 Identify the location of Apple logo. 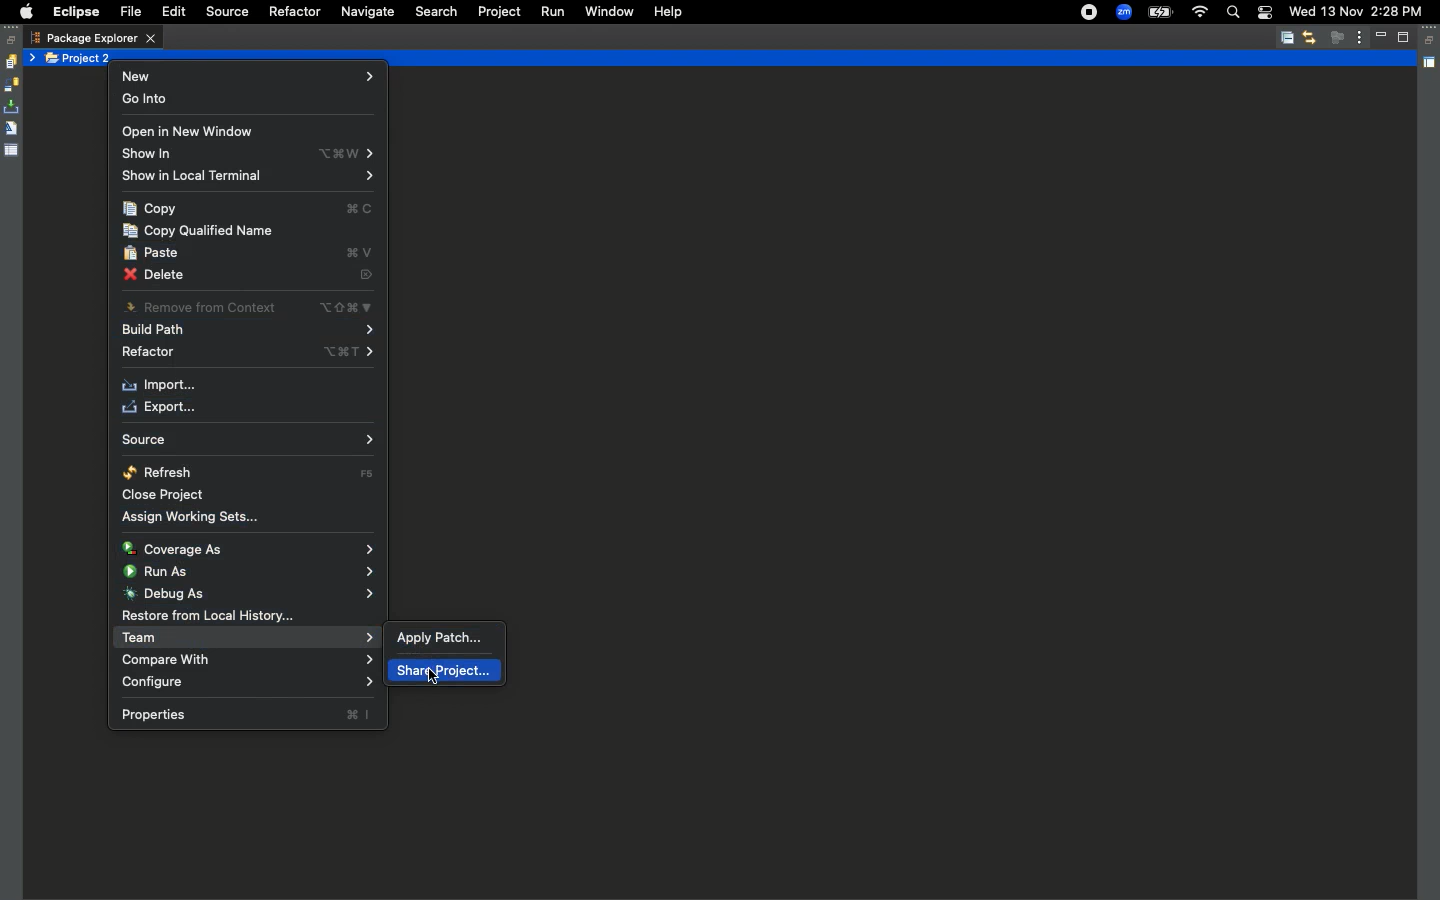
(23, 12).